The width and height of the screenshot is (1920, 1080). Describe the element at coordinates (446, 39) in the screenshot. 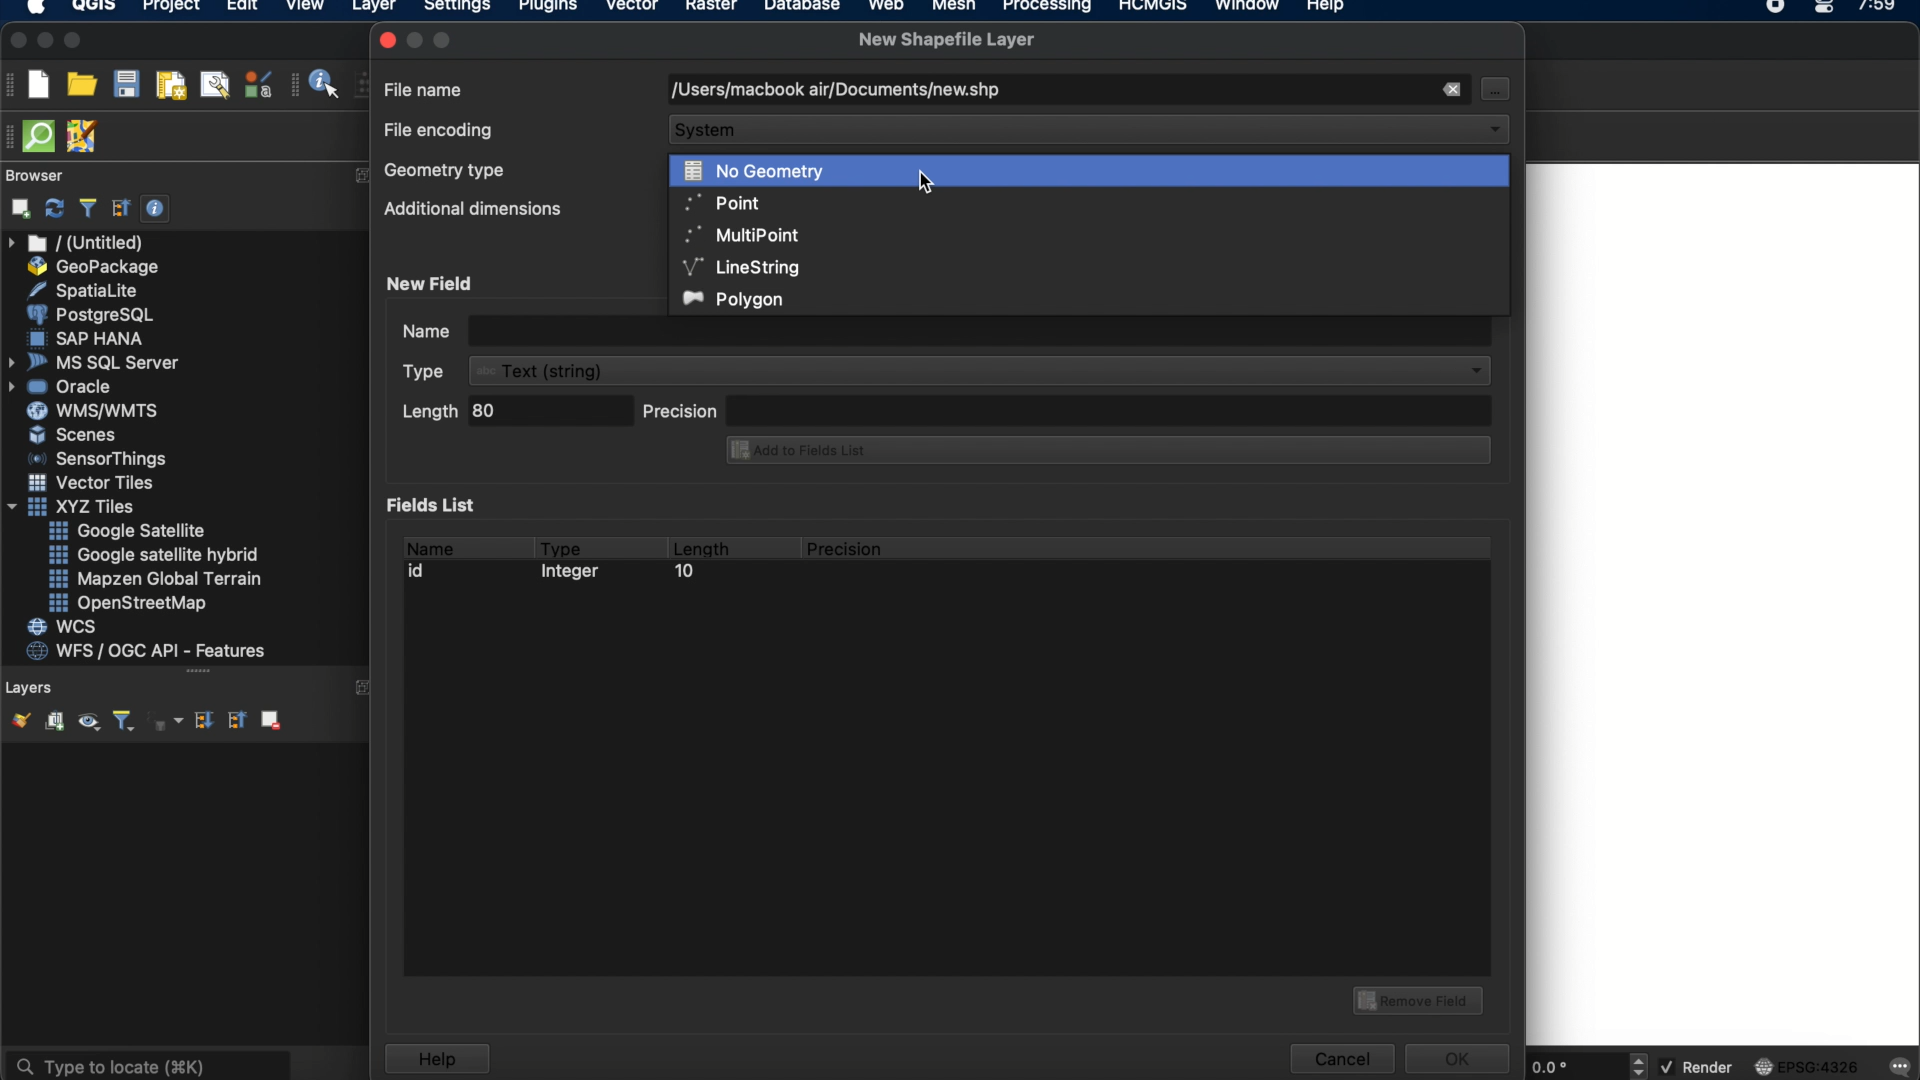

I see `maximize` at that location.